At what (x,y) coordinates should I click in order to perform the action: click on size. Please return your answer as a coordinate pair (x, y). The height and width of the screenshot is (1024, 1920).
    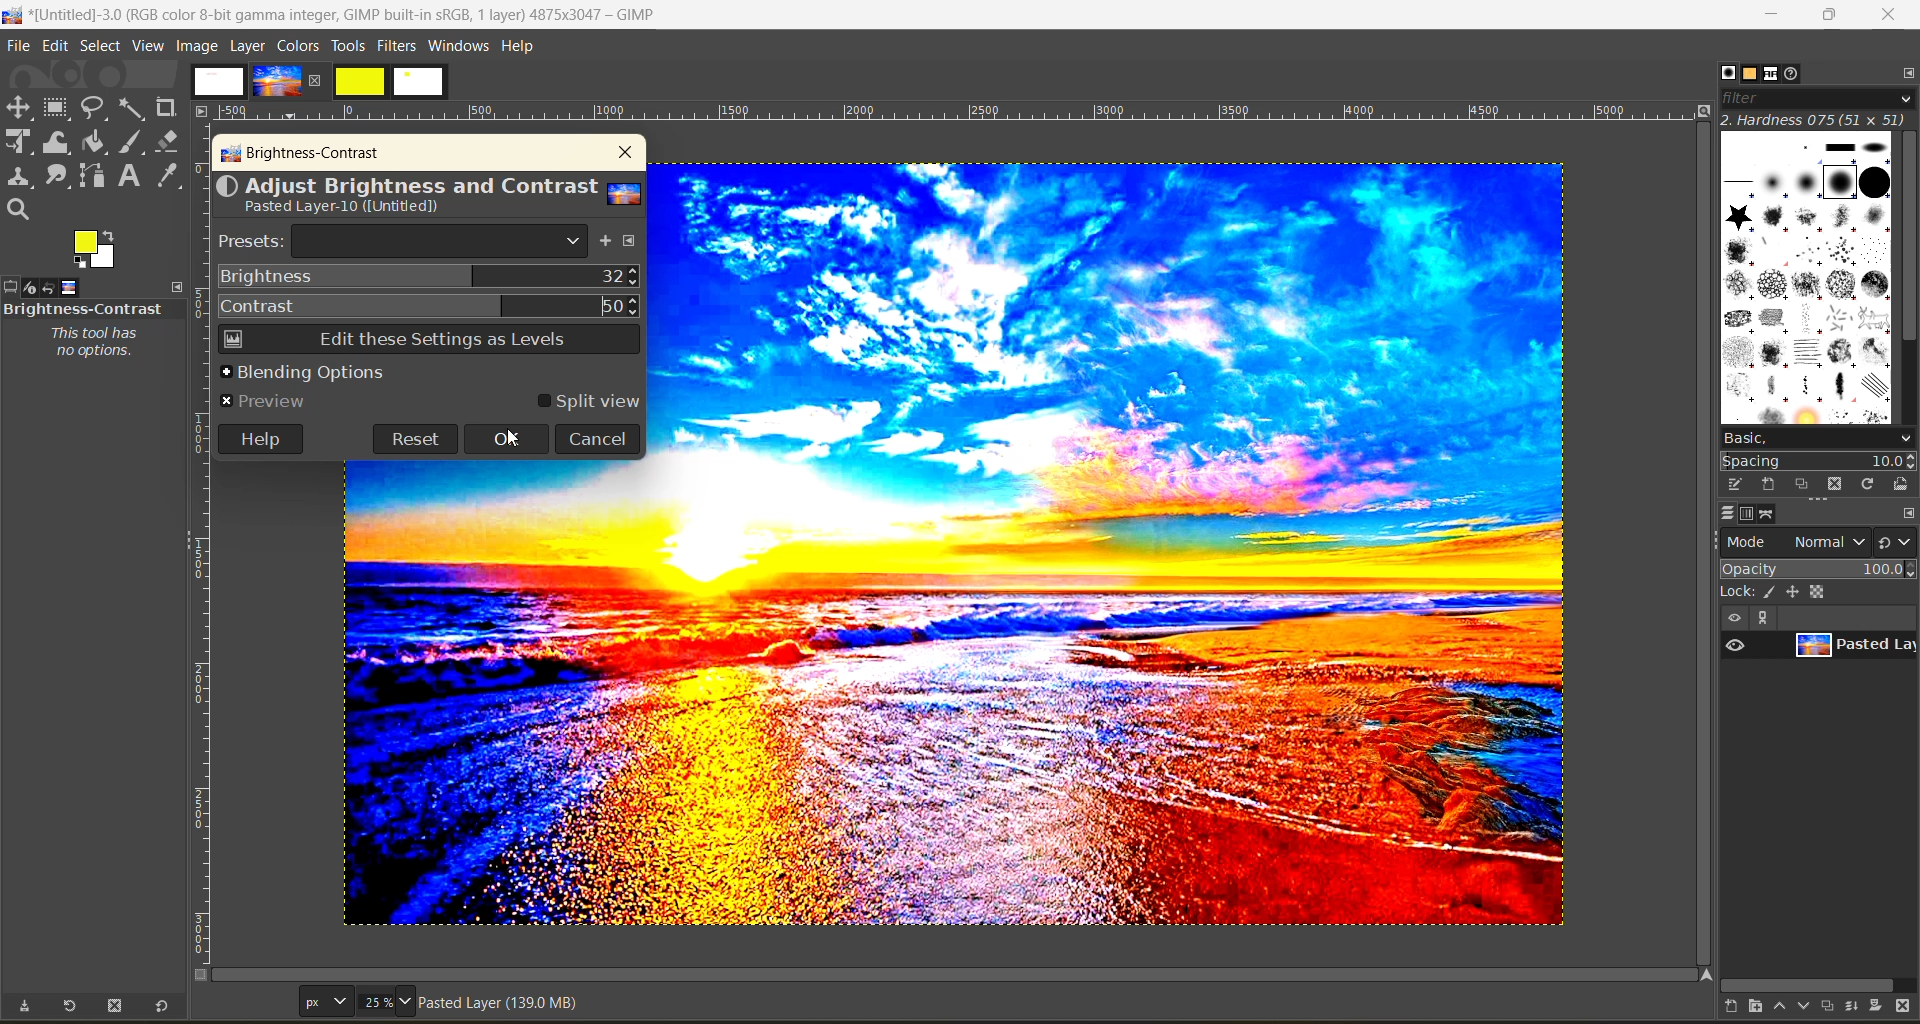
    Looking at the image, I should click on (359, 1001).